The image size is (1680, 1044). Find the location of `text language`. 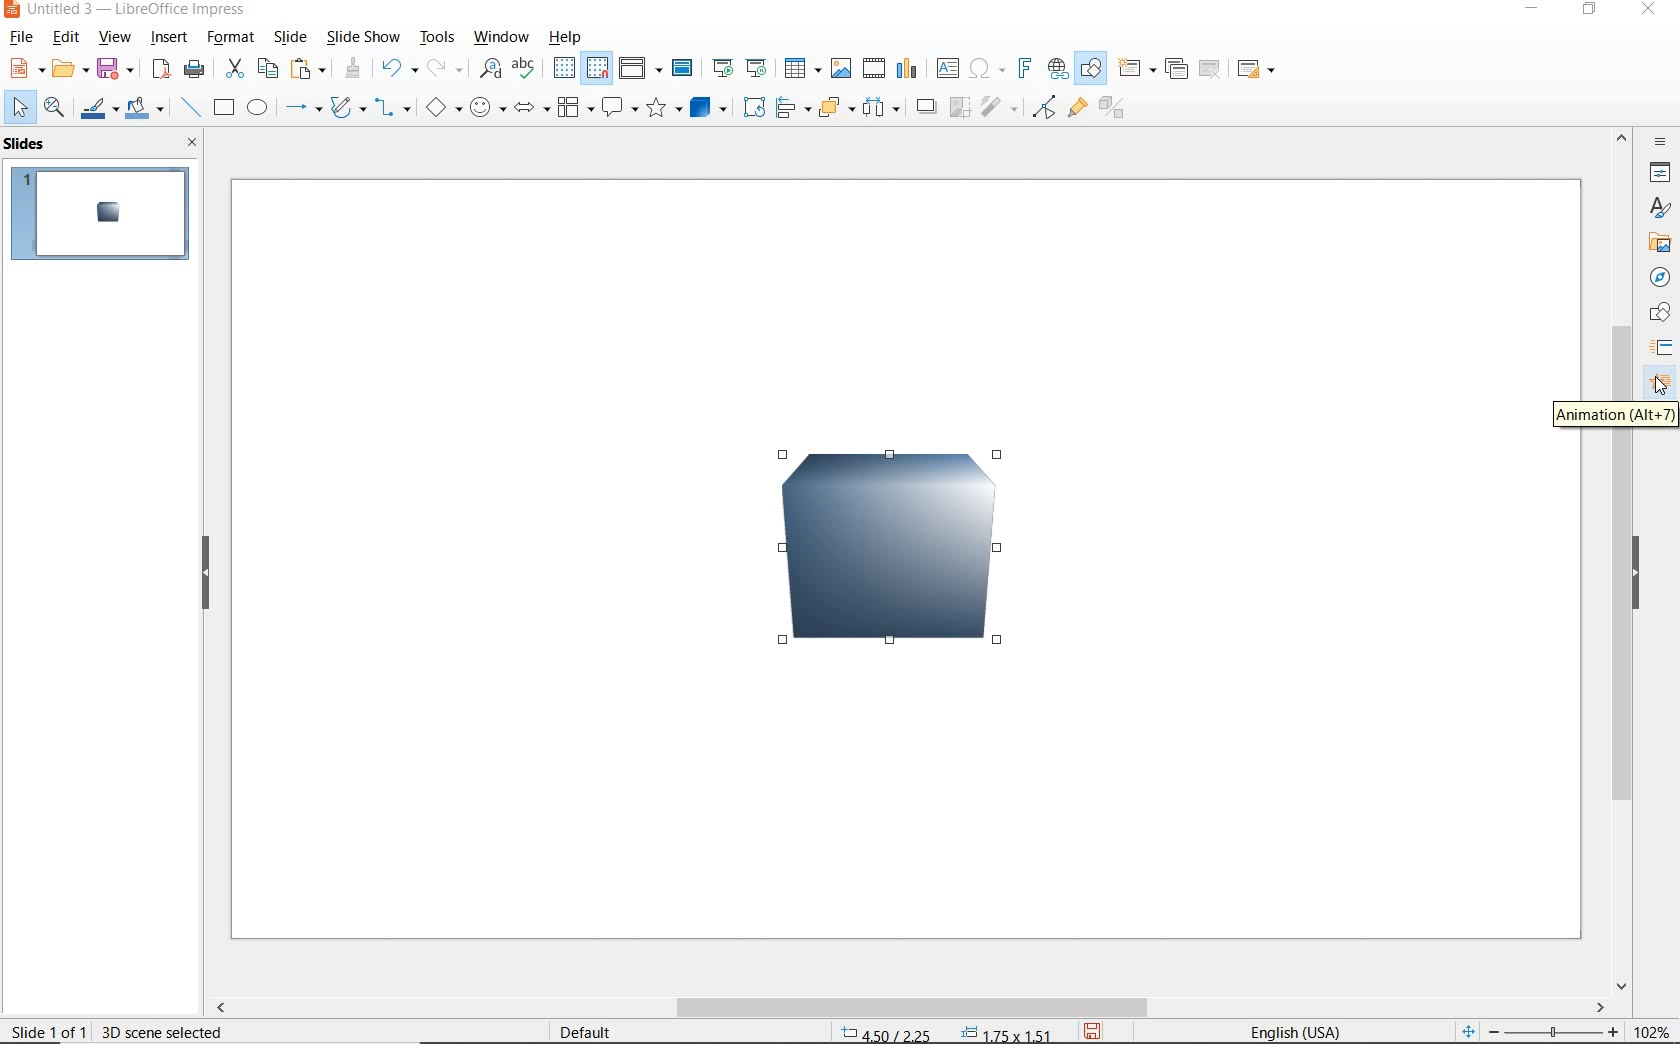

text language is located at coordinates (1298, 1030).